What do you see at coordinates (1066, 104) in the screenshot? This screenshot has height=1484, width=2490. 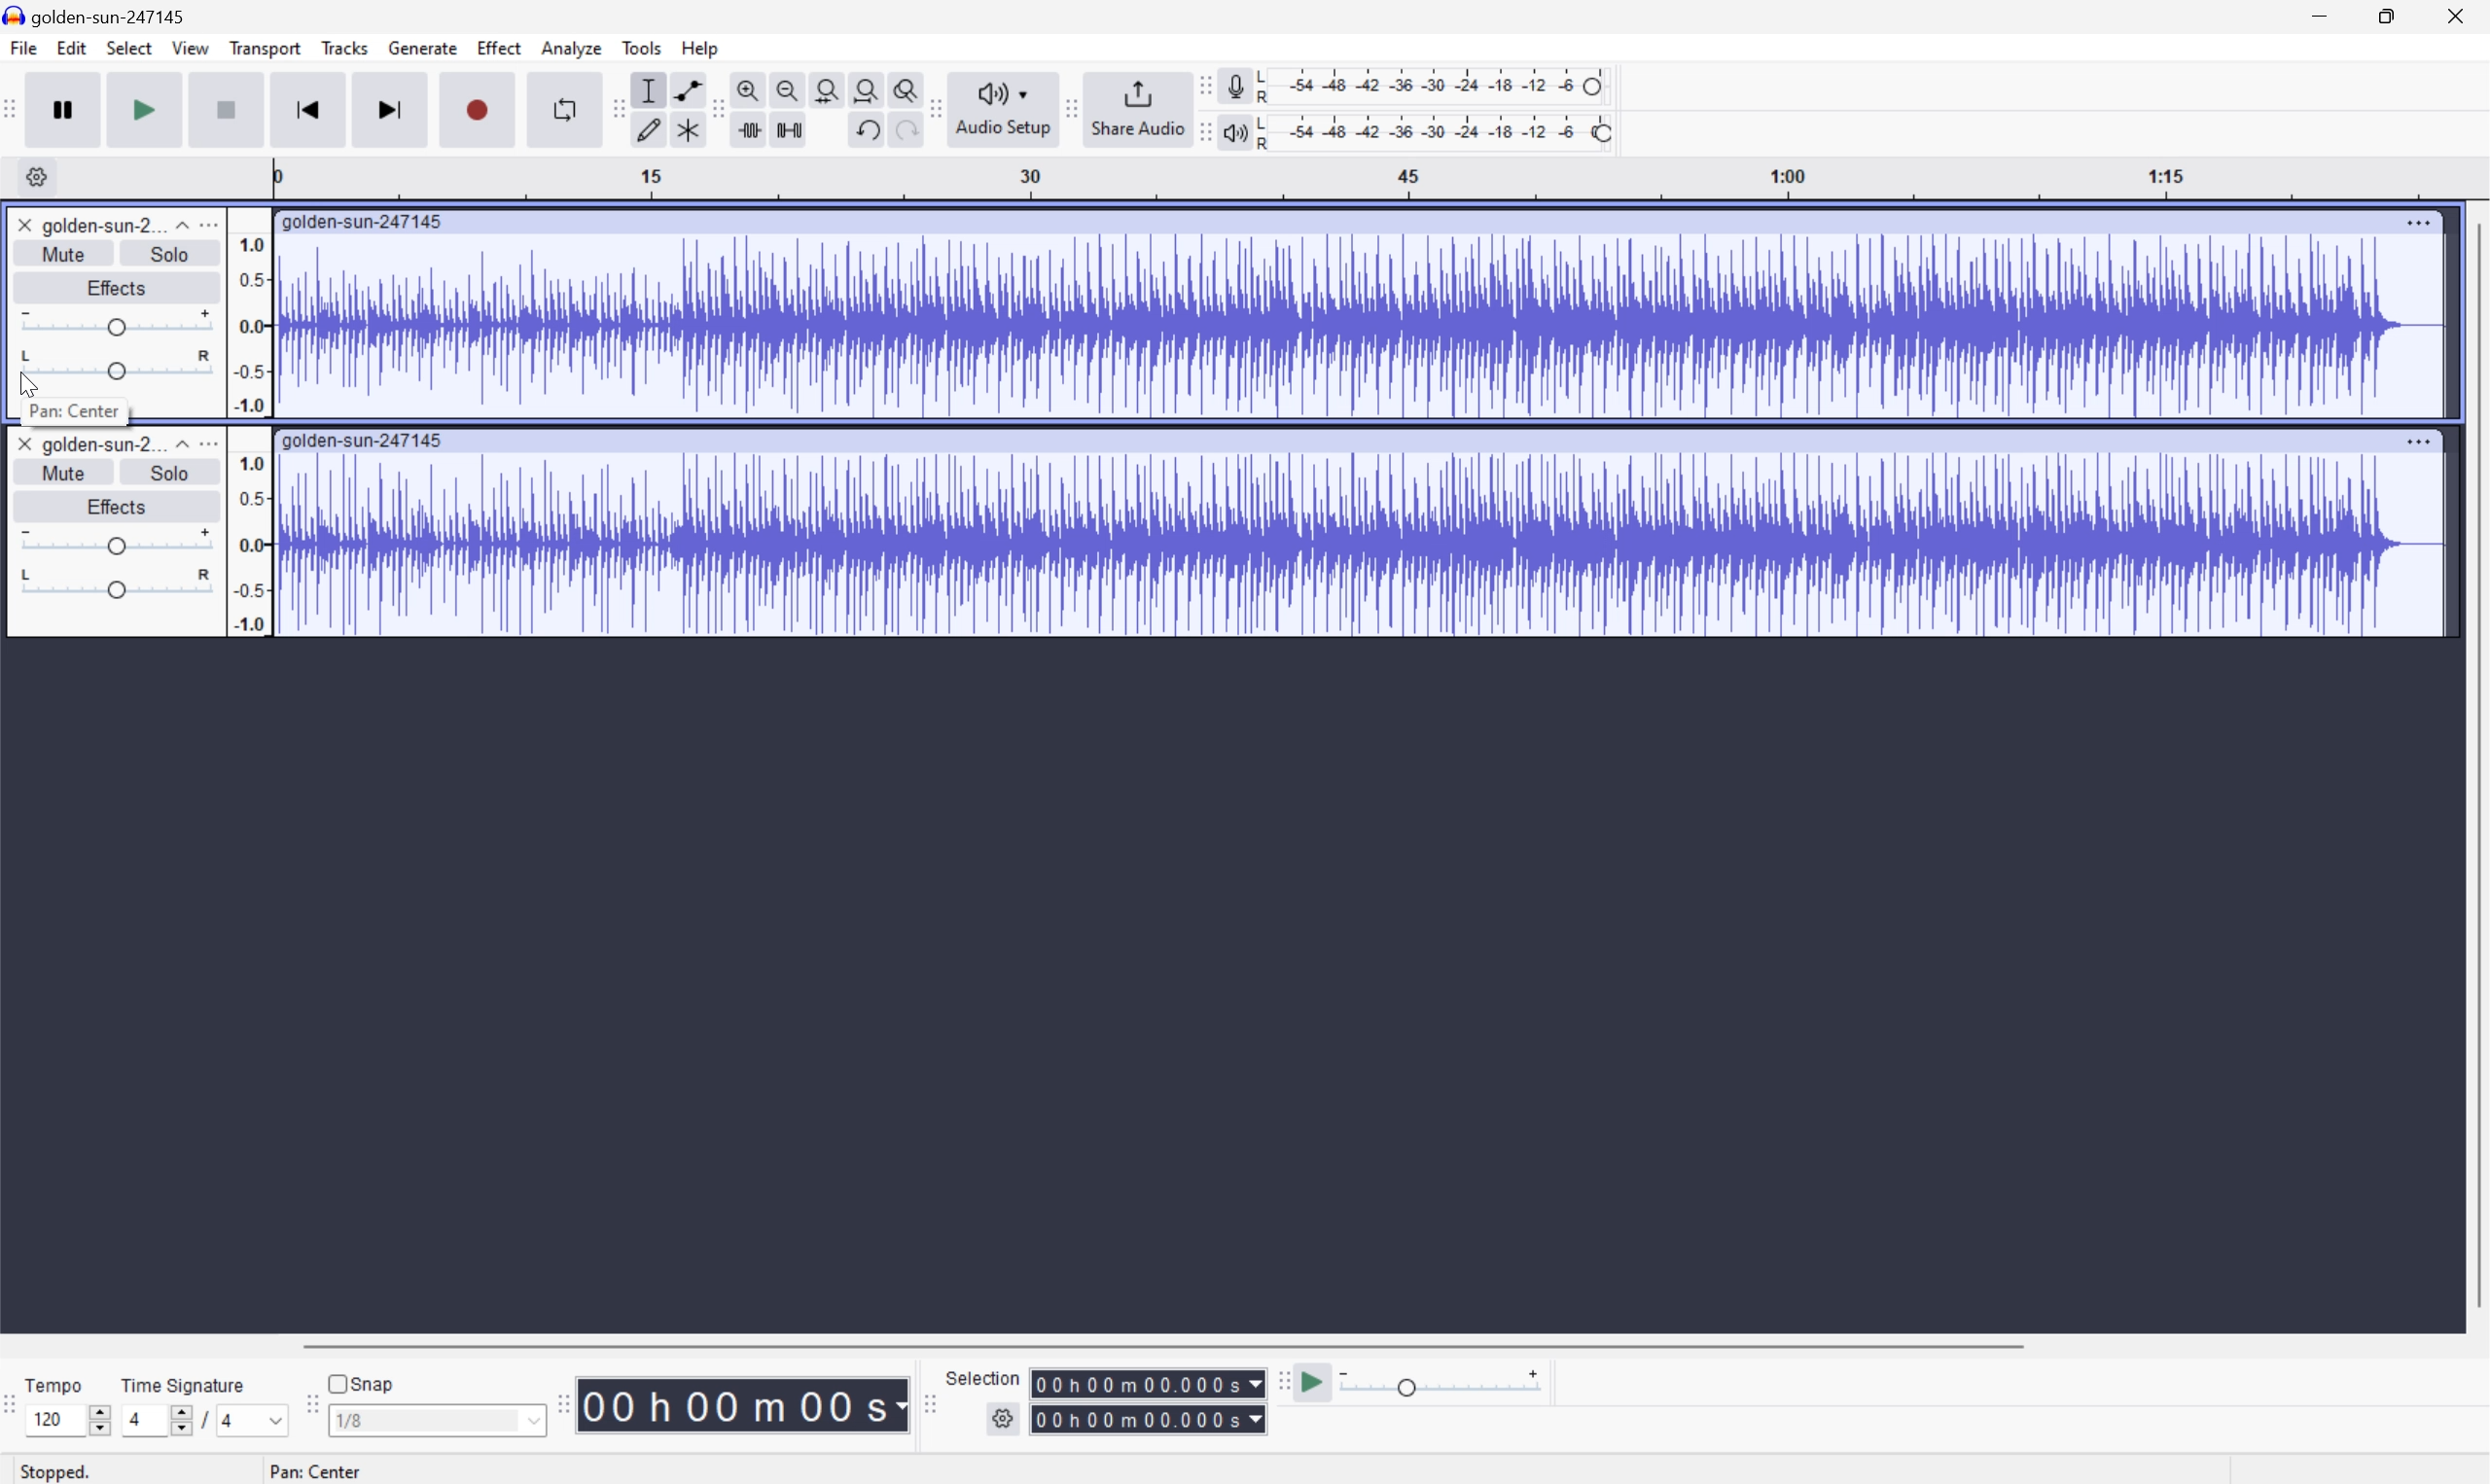 I see `Audacity Share audio toolbar` at bounding box center [1066, 104].